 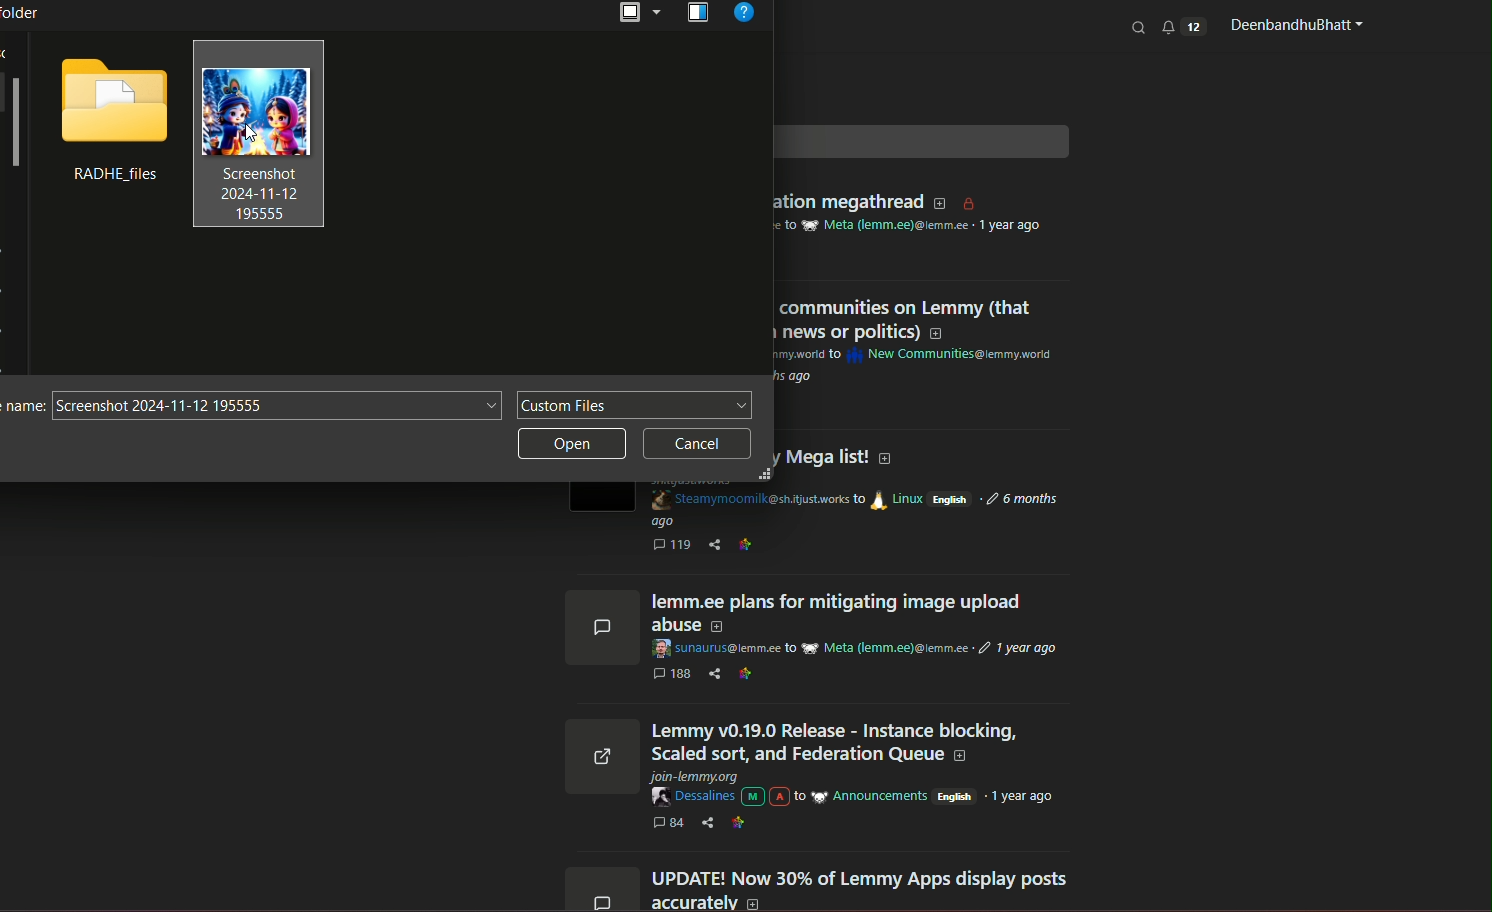 I want to click on notification, so click(x=1183, y=26).